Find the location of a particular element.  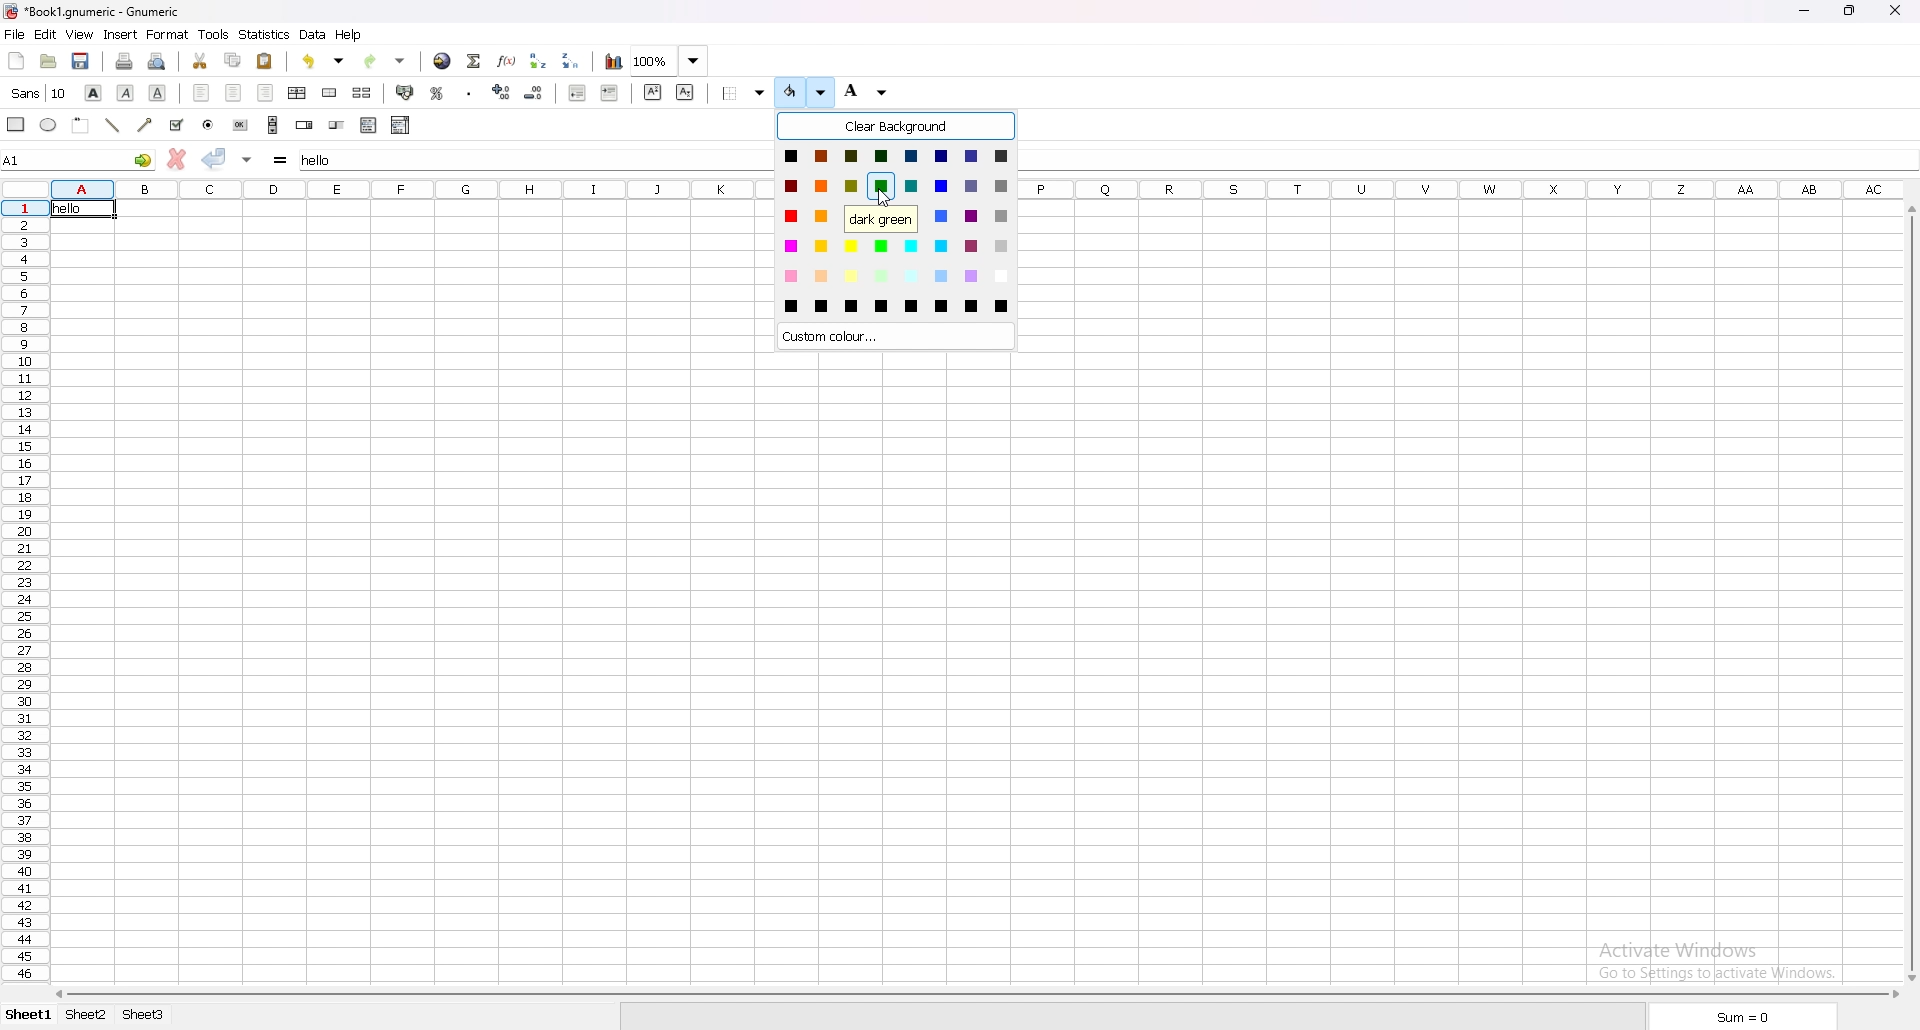

slider is located at coordinates (338, 125).